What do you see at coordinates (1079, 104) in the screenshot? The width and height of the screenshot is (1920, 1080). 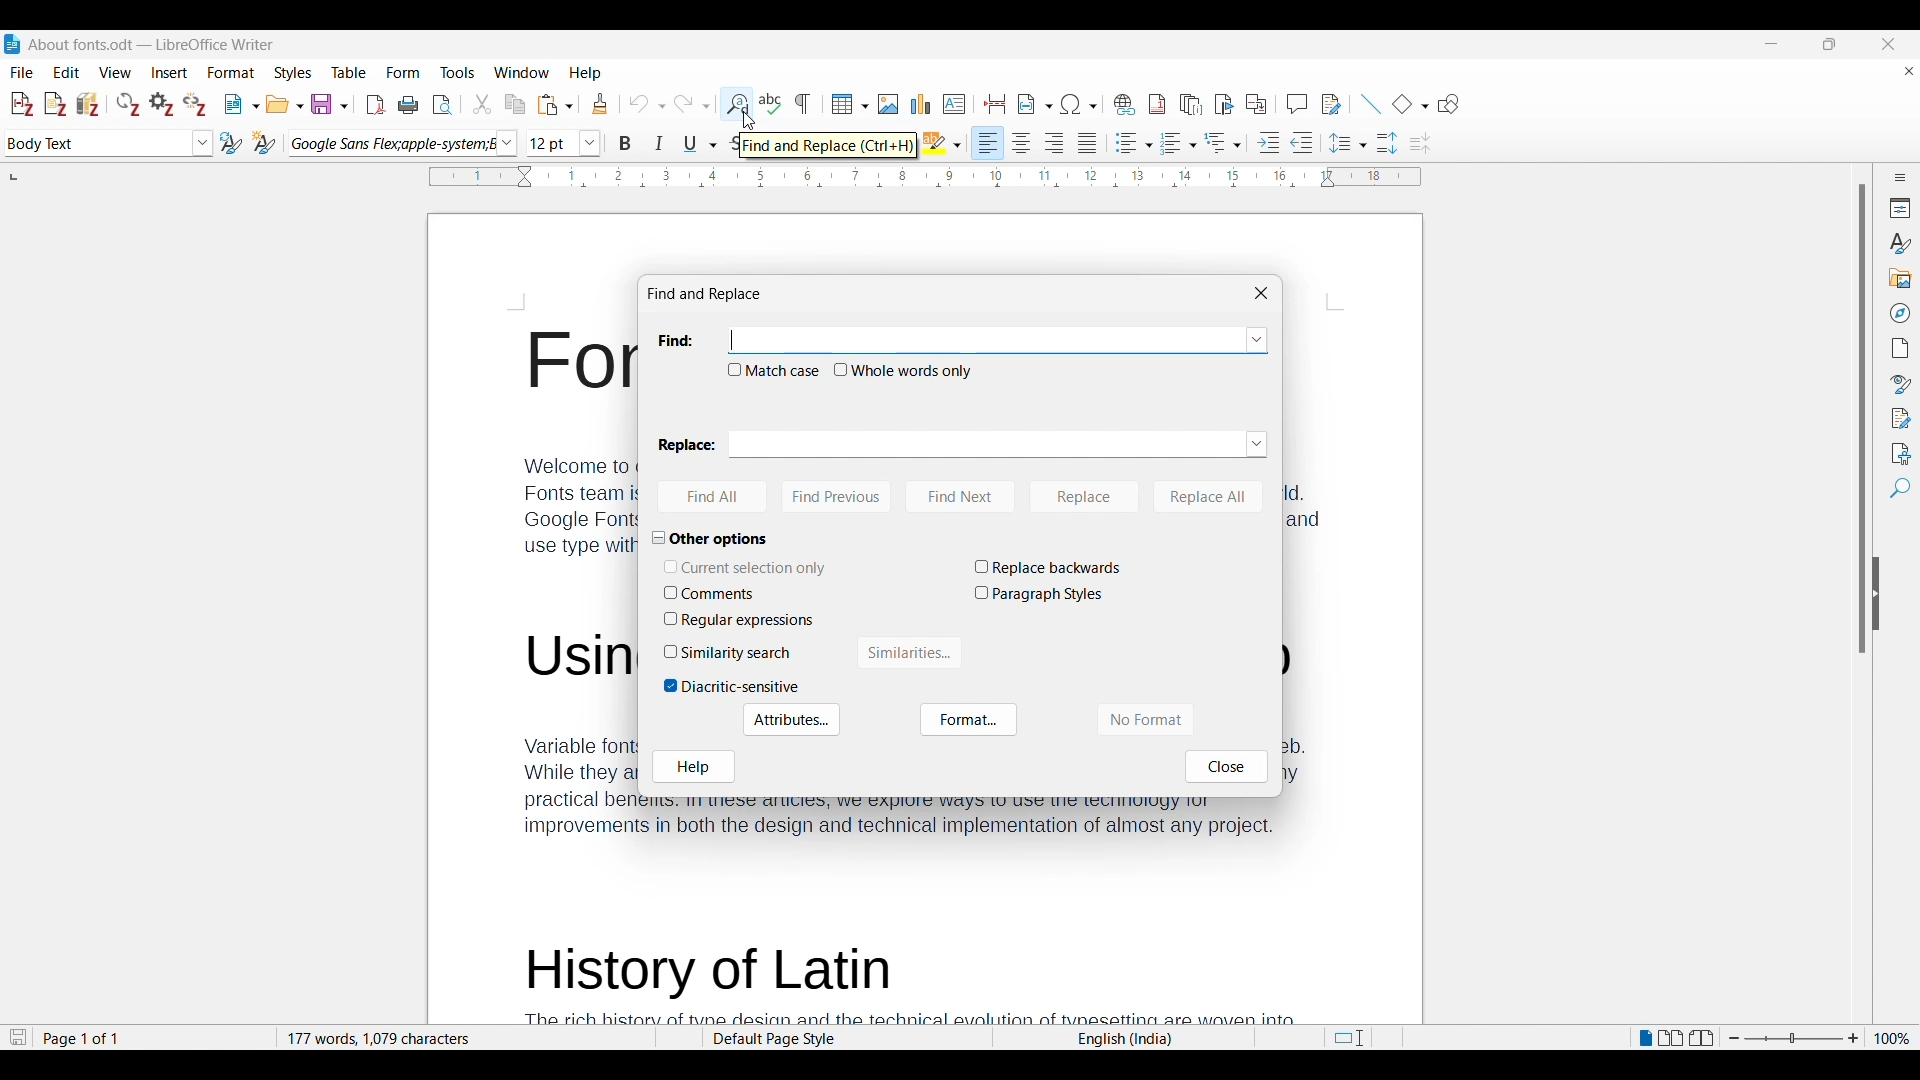 I see `Special character options and current selection` at bounding box center [1079, 104].